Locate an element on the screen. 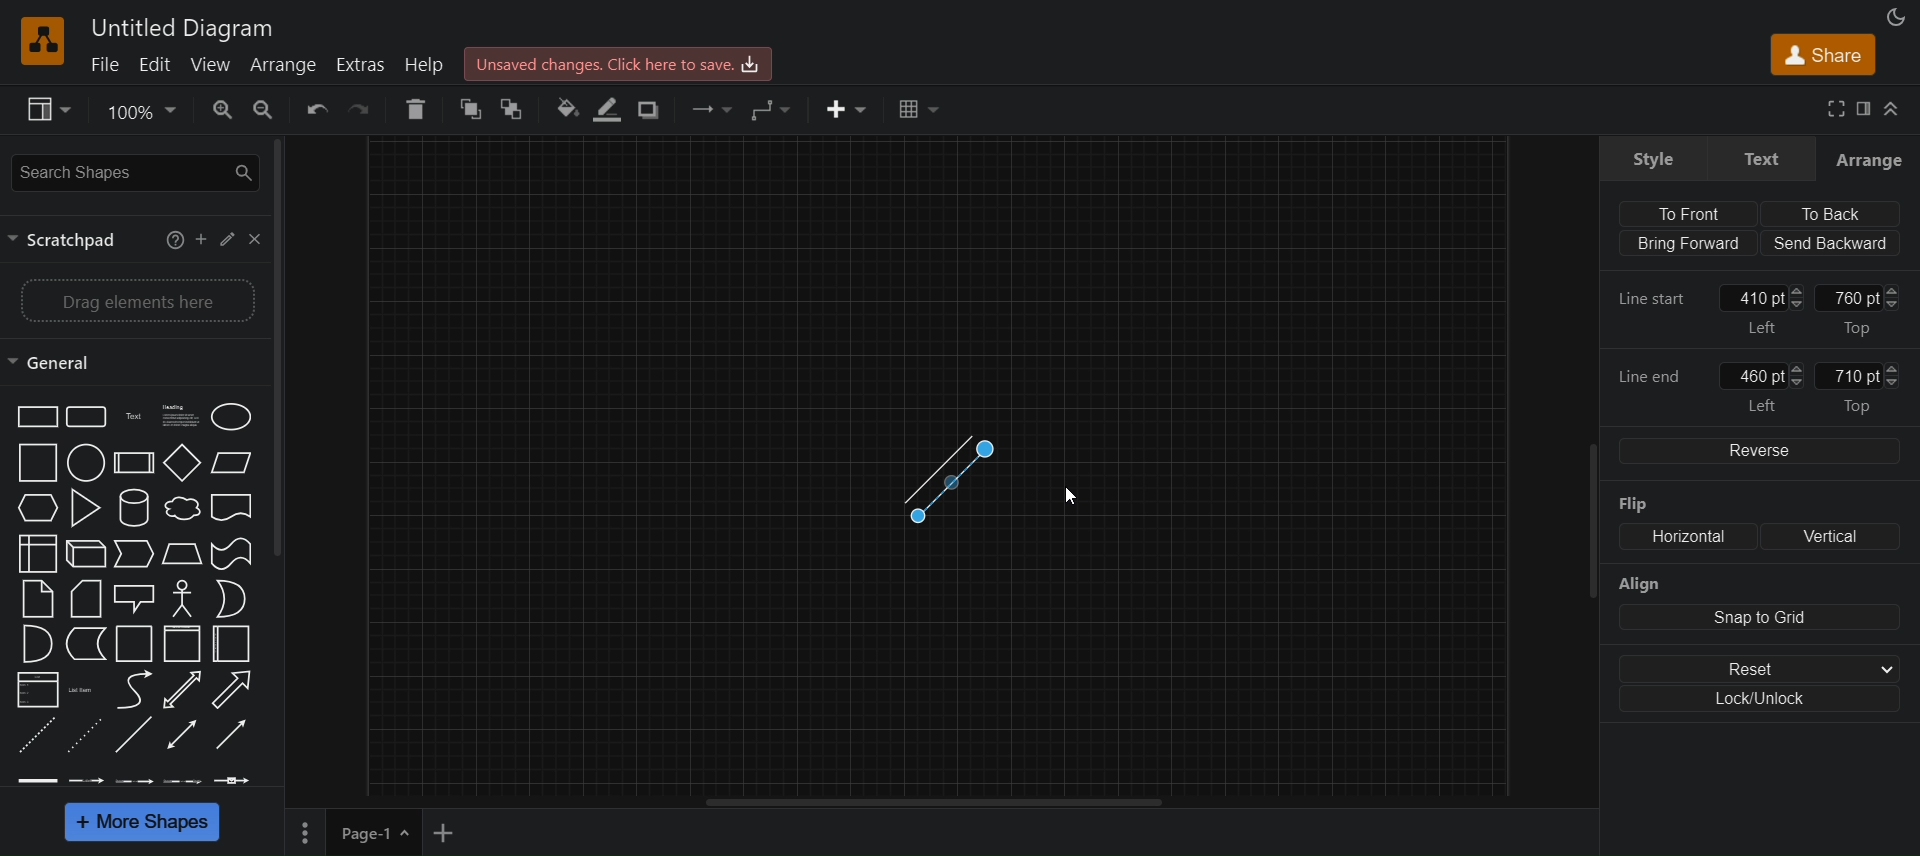  fullscreen is located at coordinates (1838, 110).